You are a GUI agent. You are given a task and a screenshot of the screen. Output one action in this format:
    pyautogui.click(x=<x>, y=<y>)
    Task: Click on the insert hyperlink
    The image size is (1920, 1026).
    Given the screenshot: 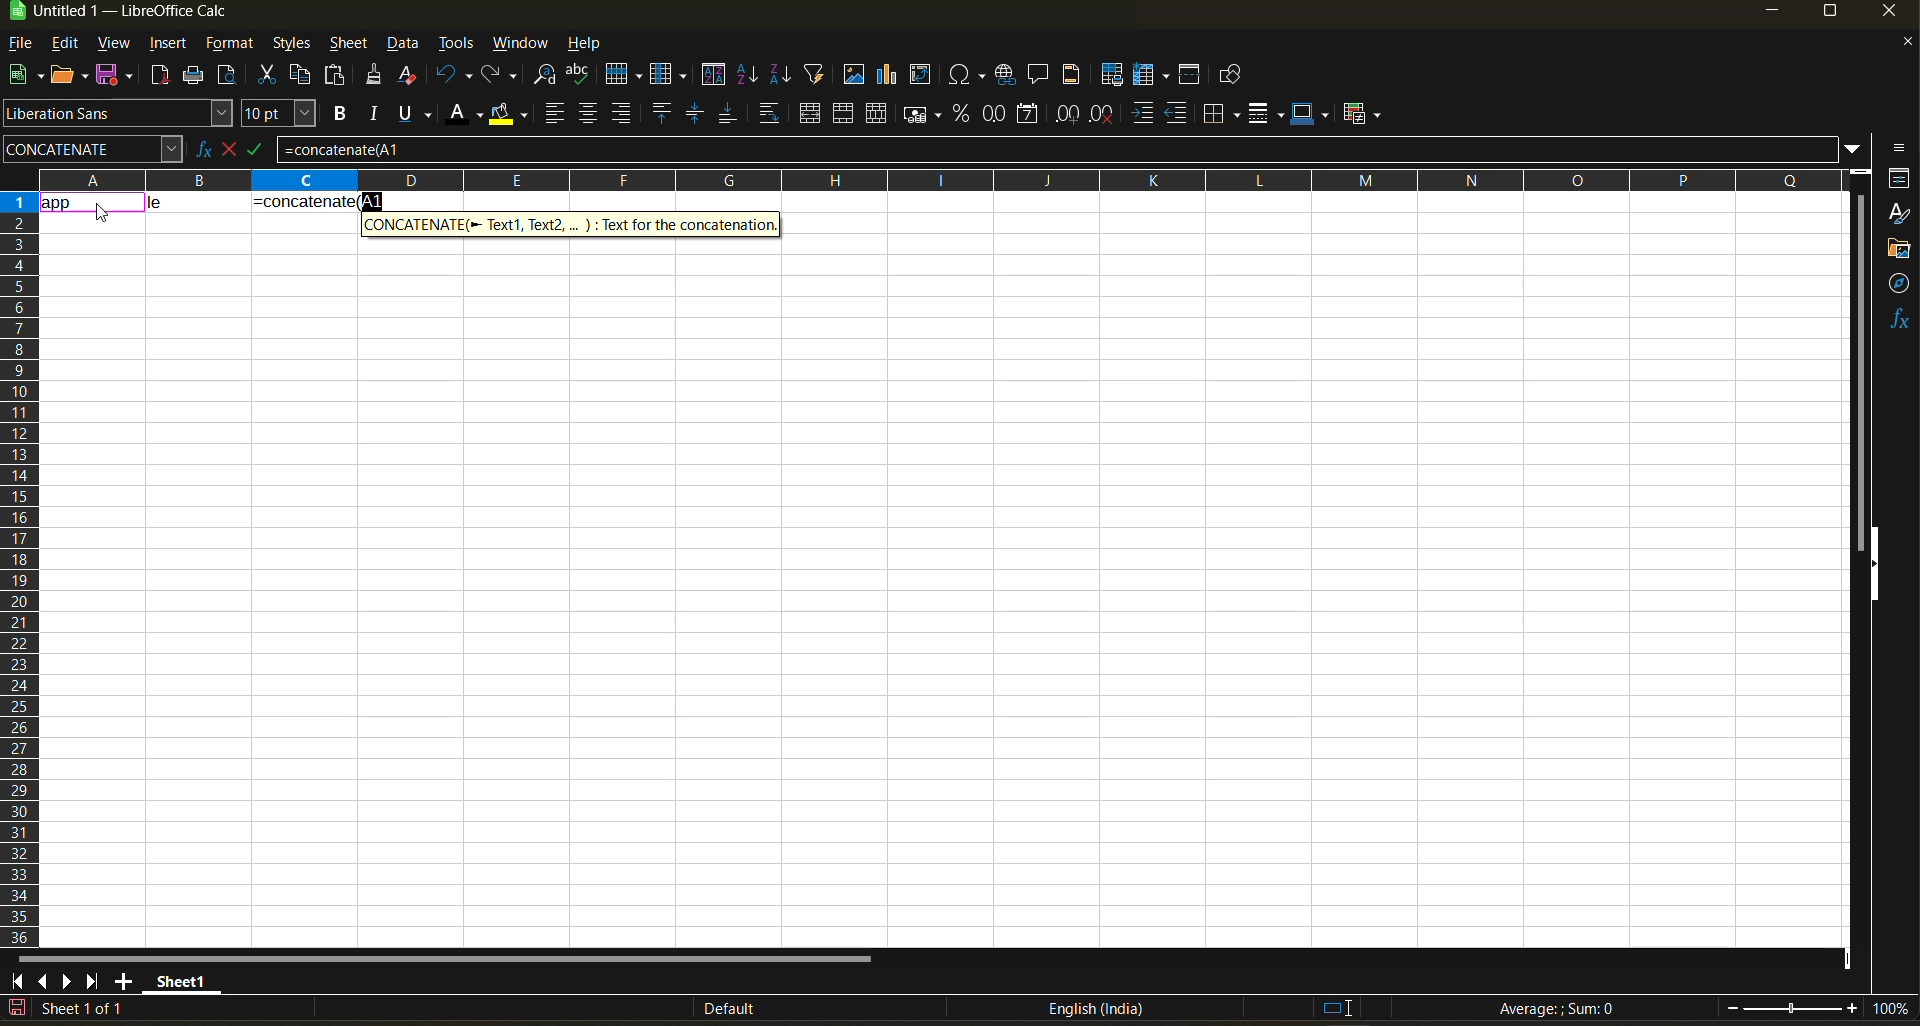 What is the action you would take?
    pyautogui.click(x=1008, y=74)
    